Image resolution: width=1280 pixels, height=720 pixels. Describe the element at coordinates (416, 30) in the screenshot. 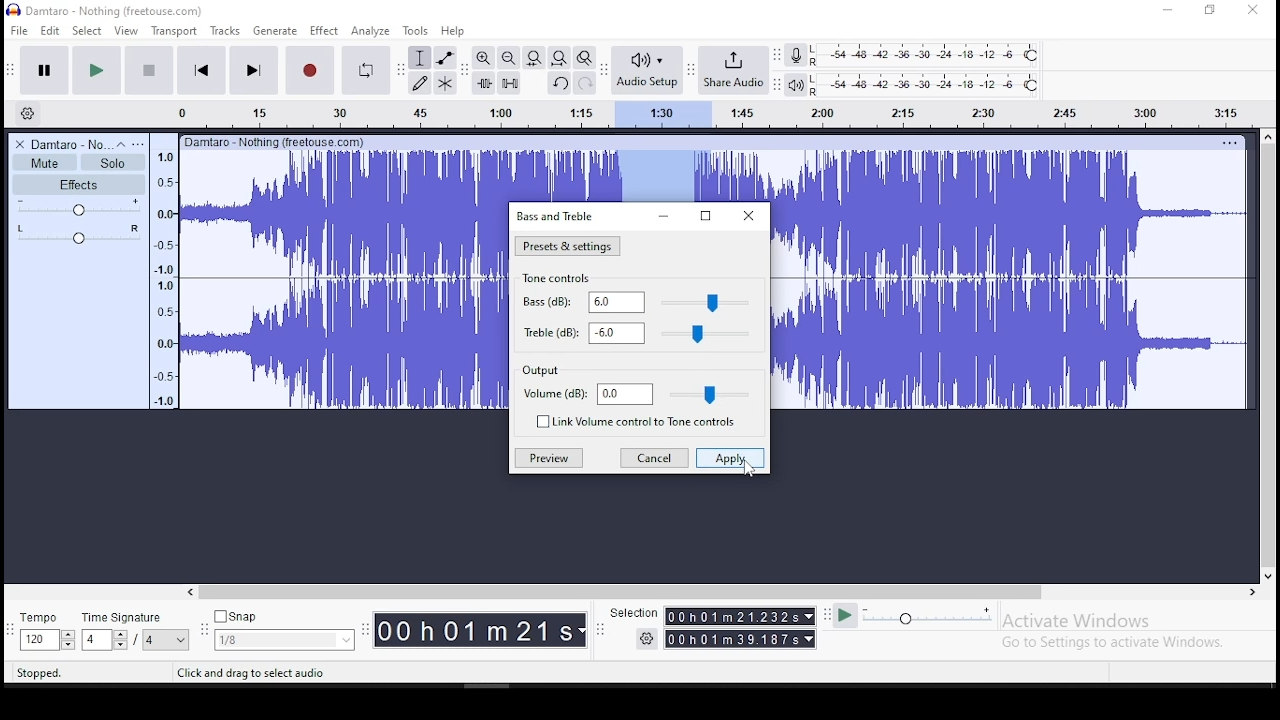

I see `tools` at that location.